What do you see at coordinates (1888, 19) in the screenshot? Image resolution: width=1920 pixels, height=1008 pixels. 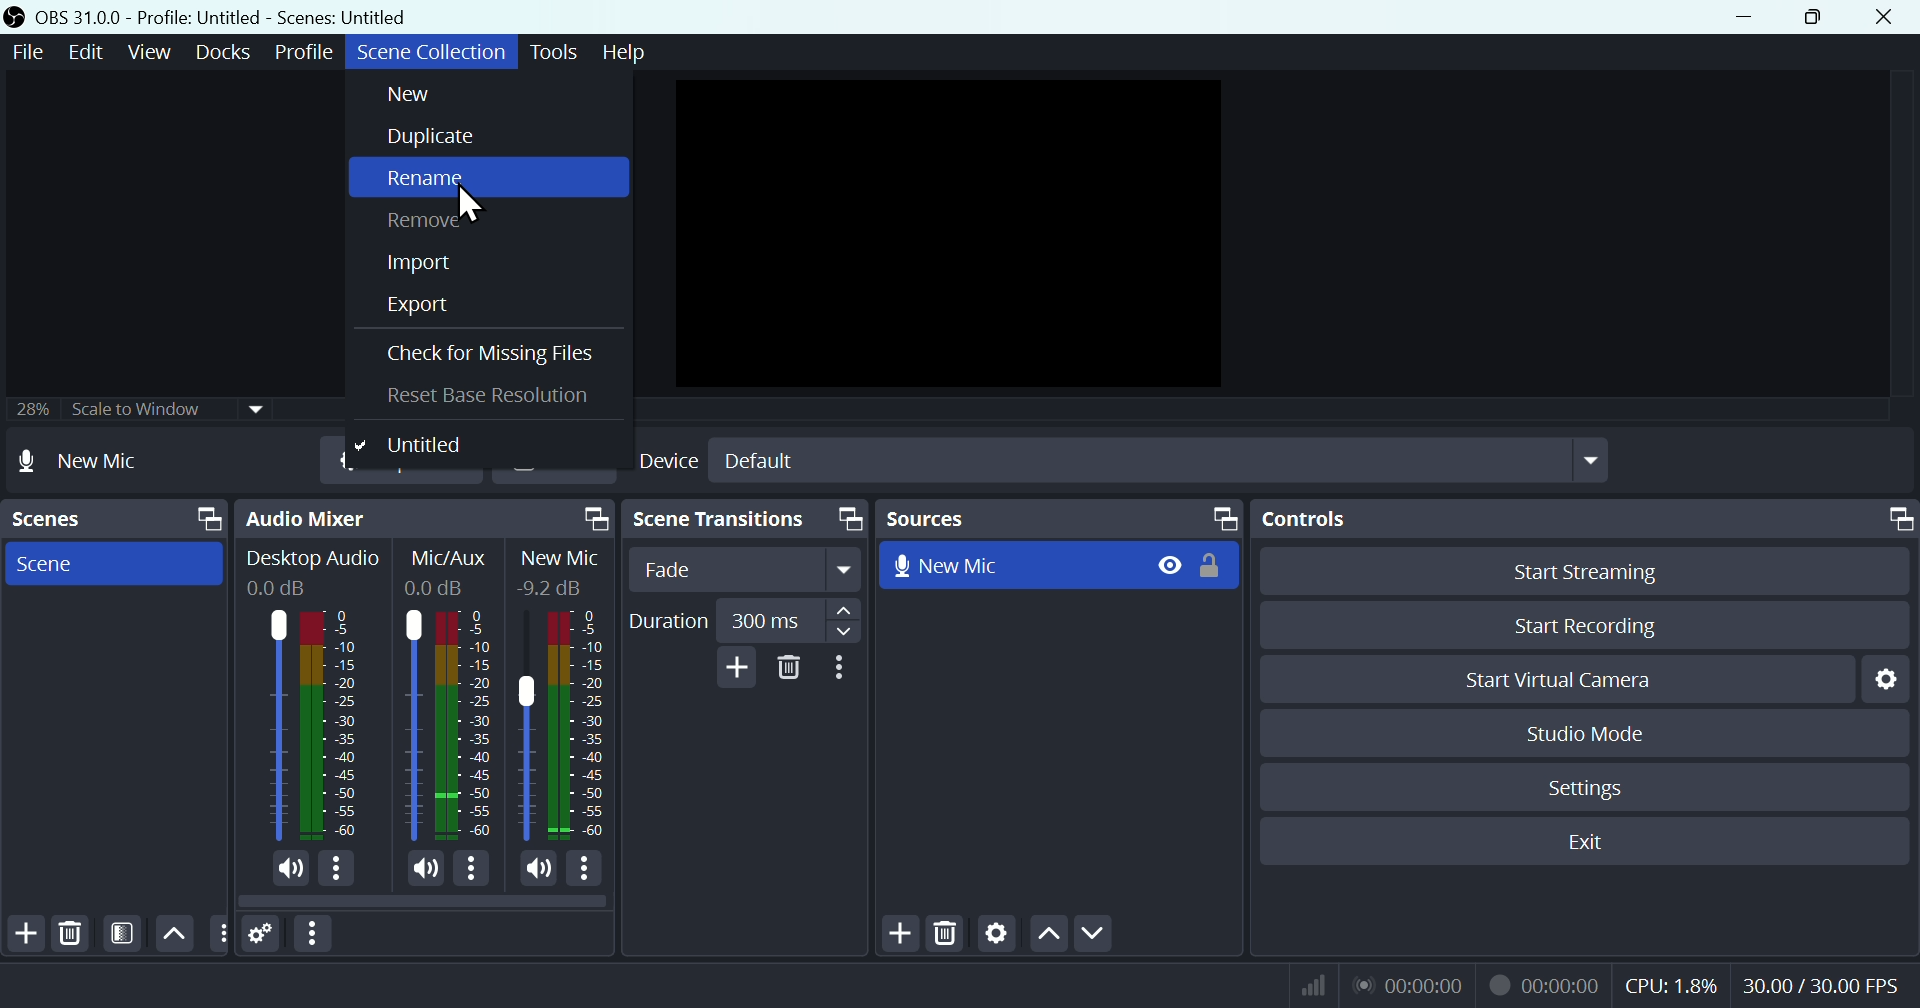 I see `Close` at bounding box center [1888, 19].